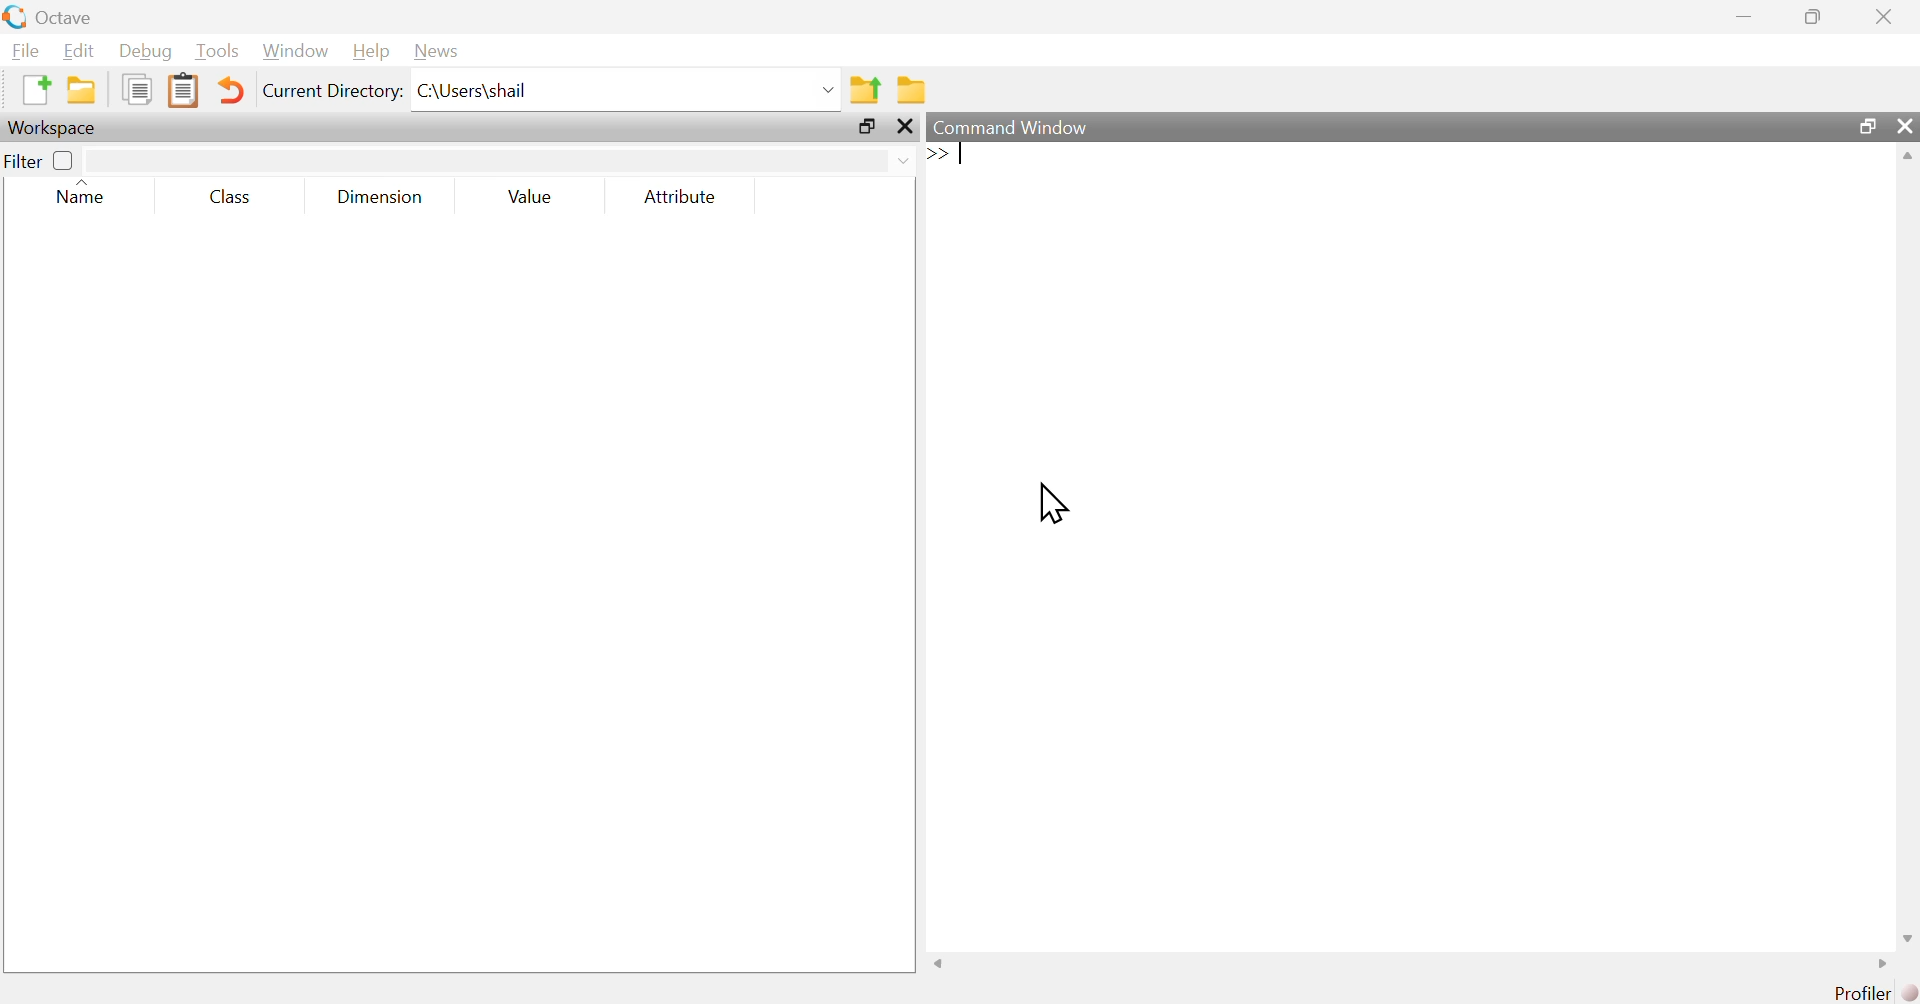 Image resolution: width=1920 pixels, height=1004 pixels. What do you see at coordinates (231, 196) in the screenshot?
I see `Class` at bounding box center [231, 196].